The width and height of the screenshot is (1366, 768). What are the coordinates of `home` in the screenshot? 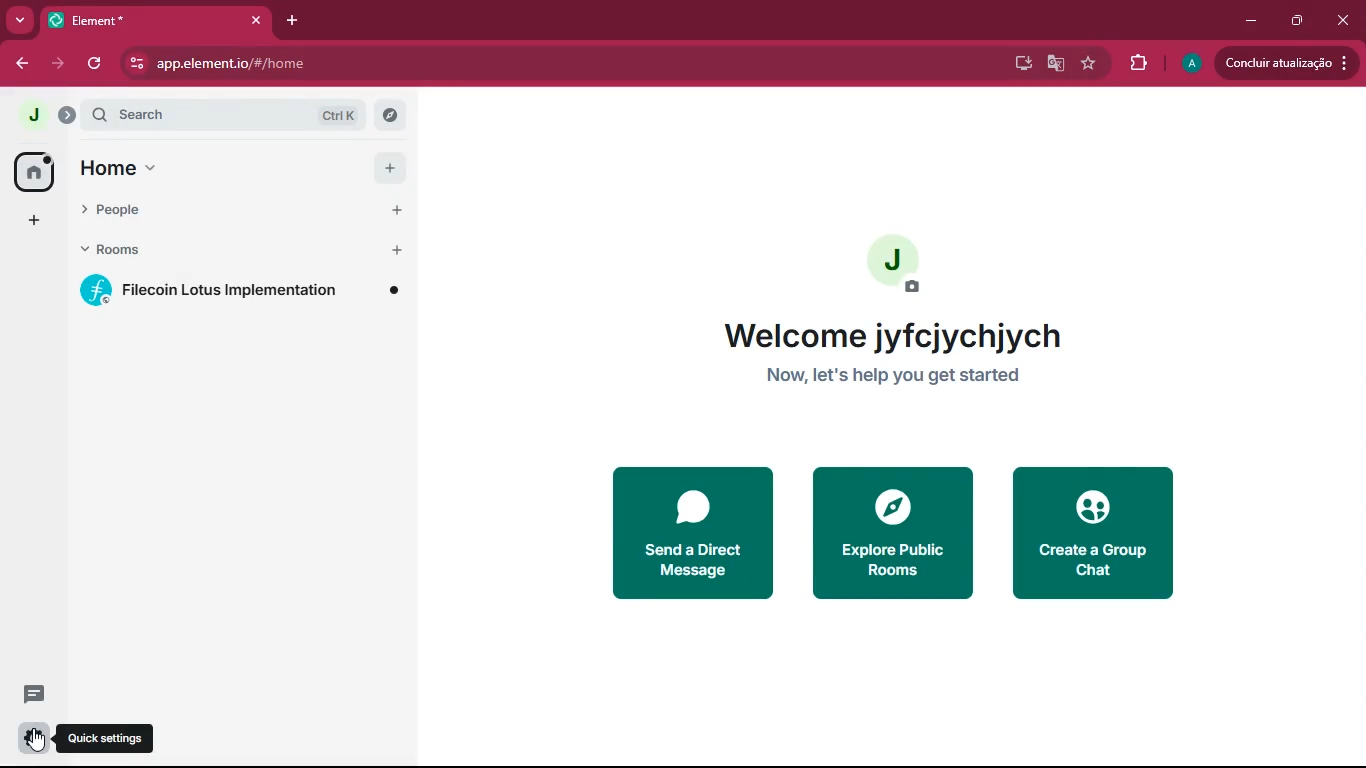 It's located at (35, 174).